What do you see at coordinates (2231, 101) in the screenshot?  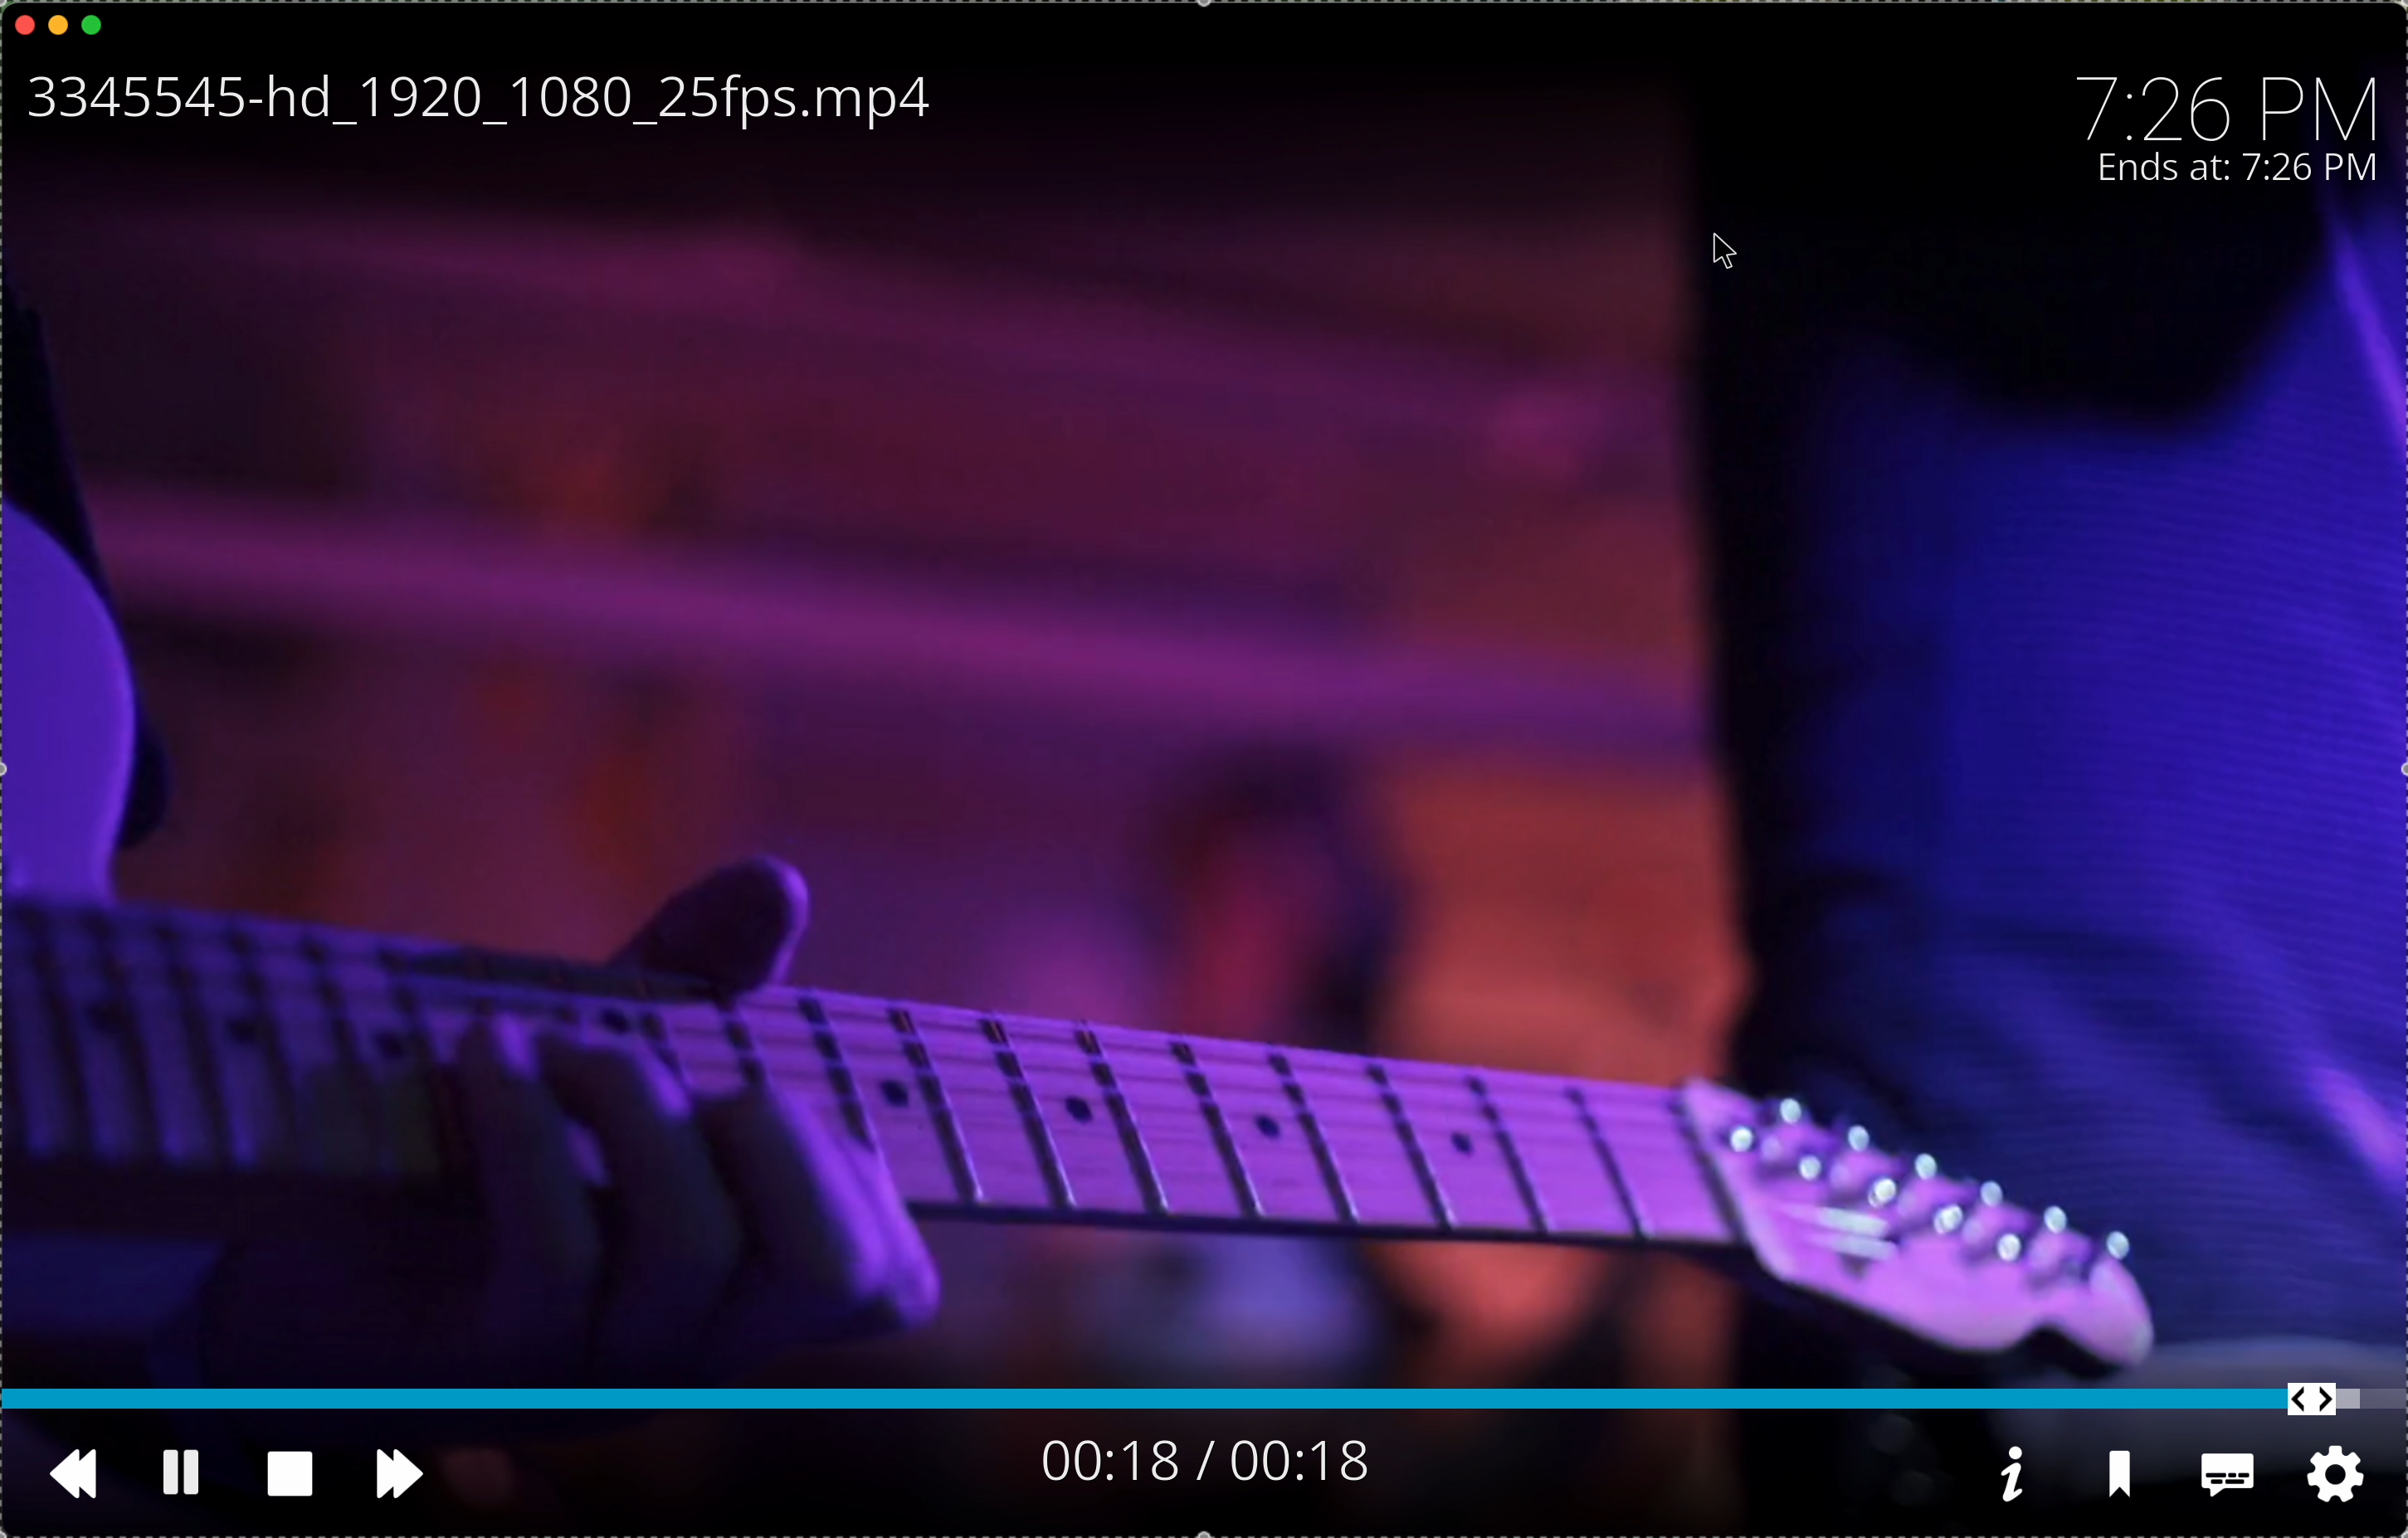 I see `time` at bounding box center [2231, 101].